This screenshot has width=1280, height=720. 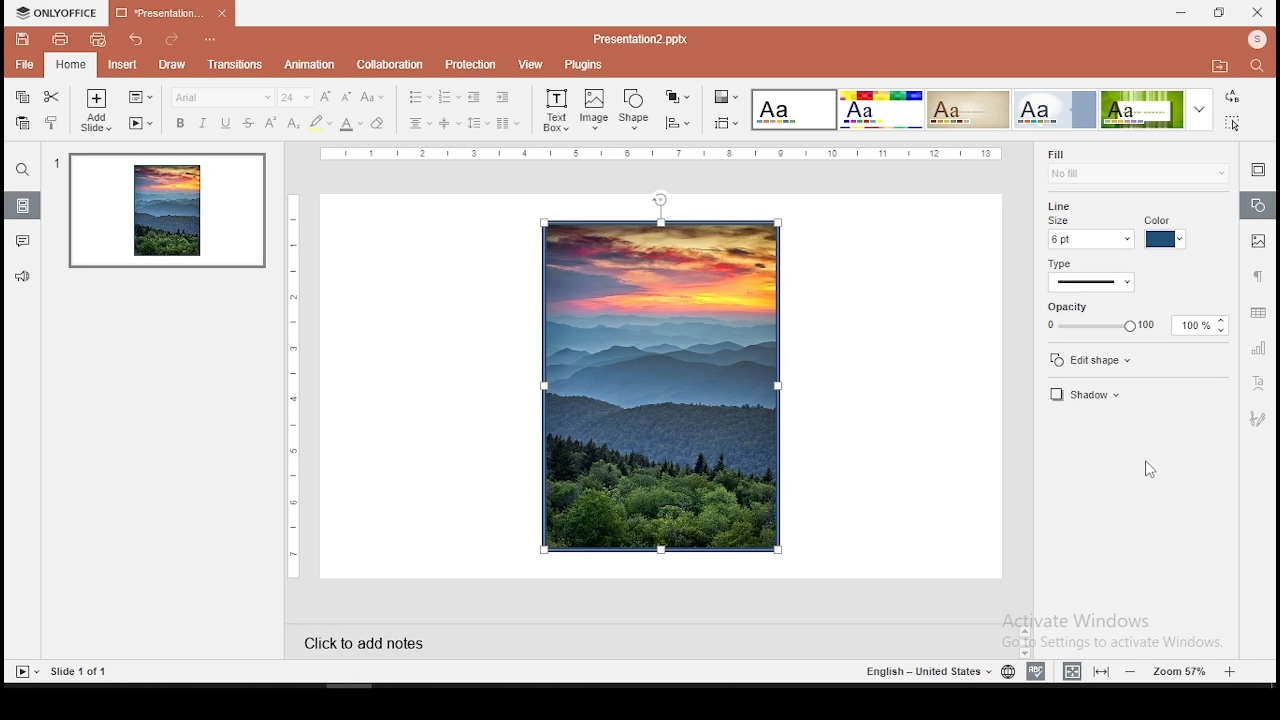 I want to click on start slideshow, so click(x=139, y=125).